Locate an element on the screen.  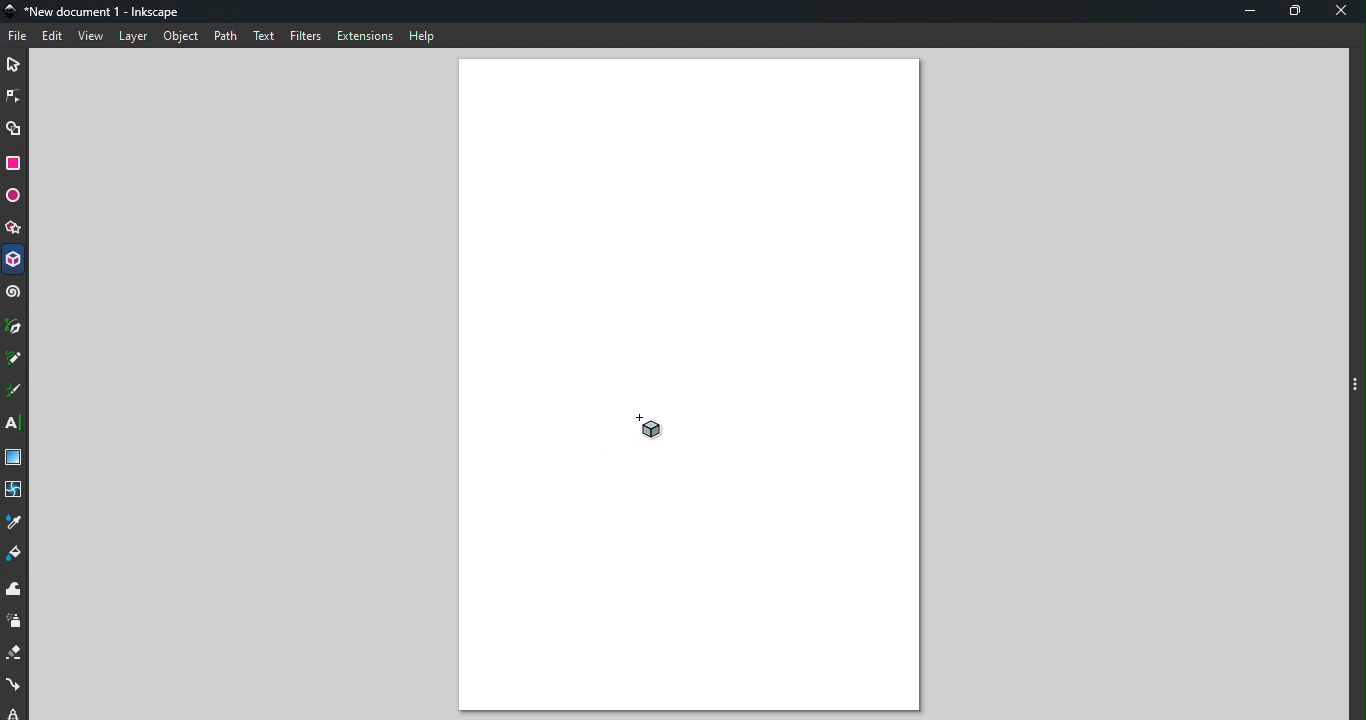
Close is located at coordinates (1341, 14).